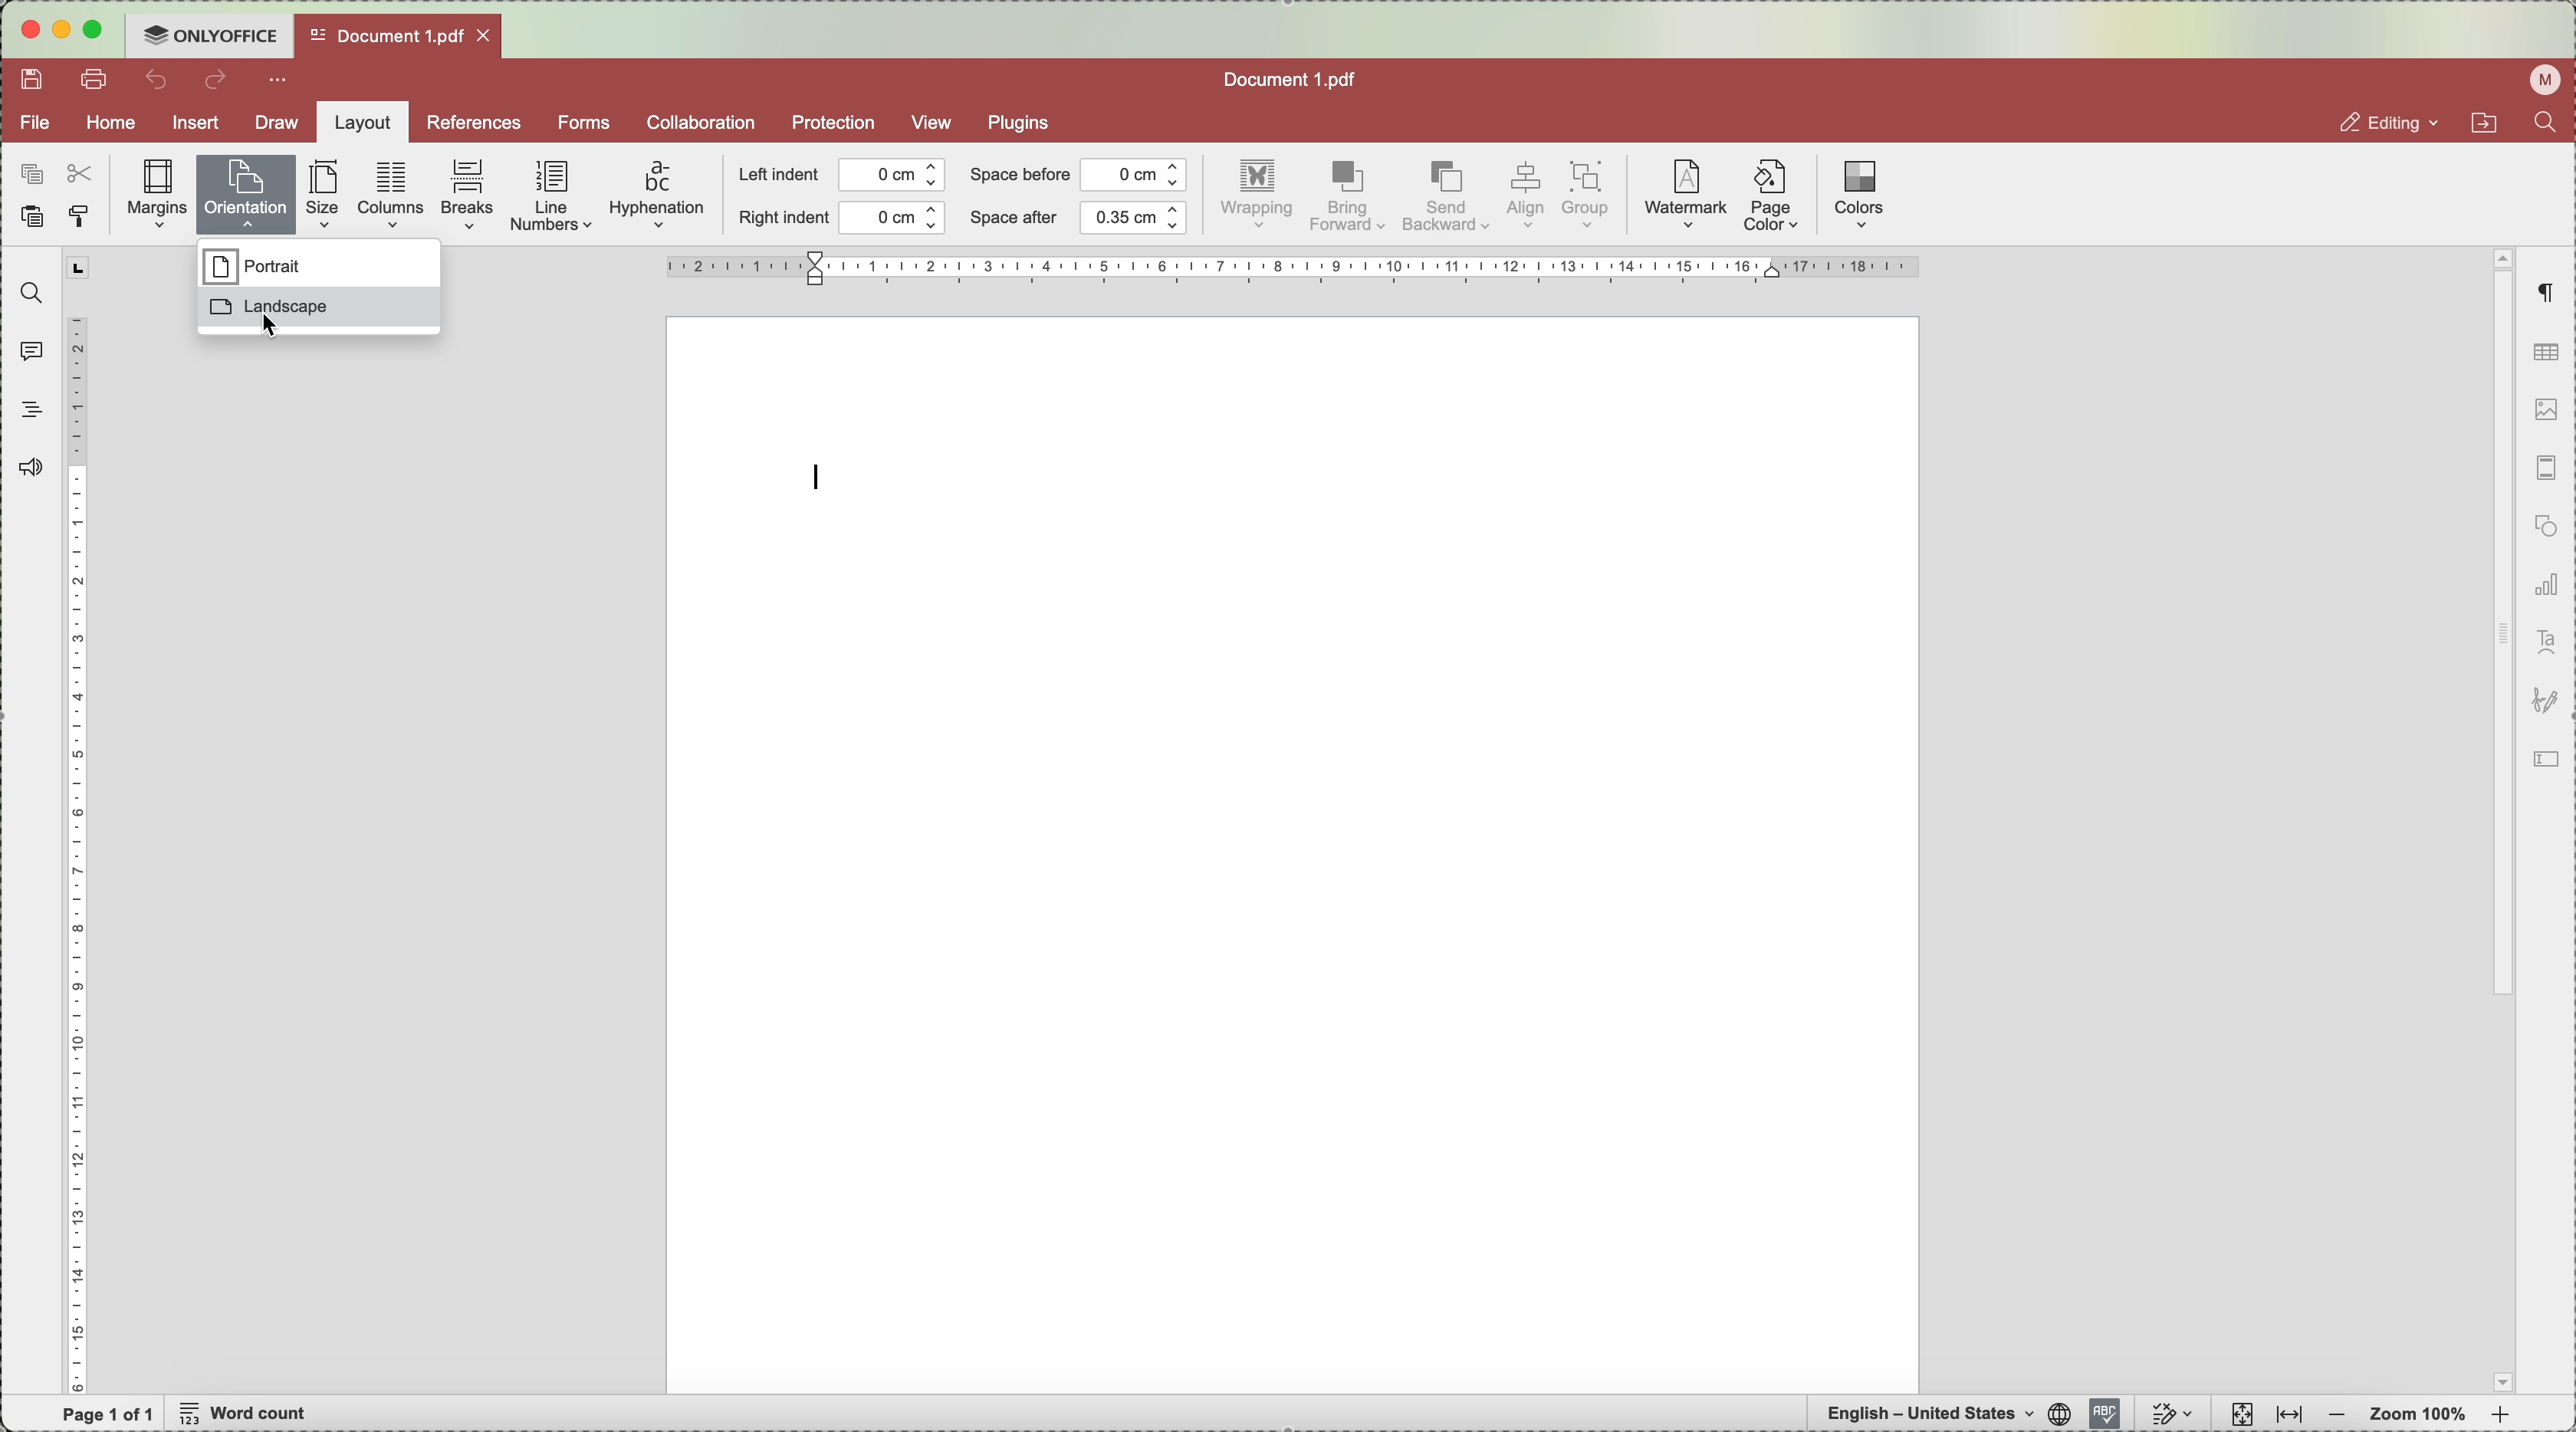 The width and height of the screenshot is (2576, 1432). What do you see at coordinates (2543, 473) in the screenshot?
I see `page thumbnails` at bounding box center [2543, 473].